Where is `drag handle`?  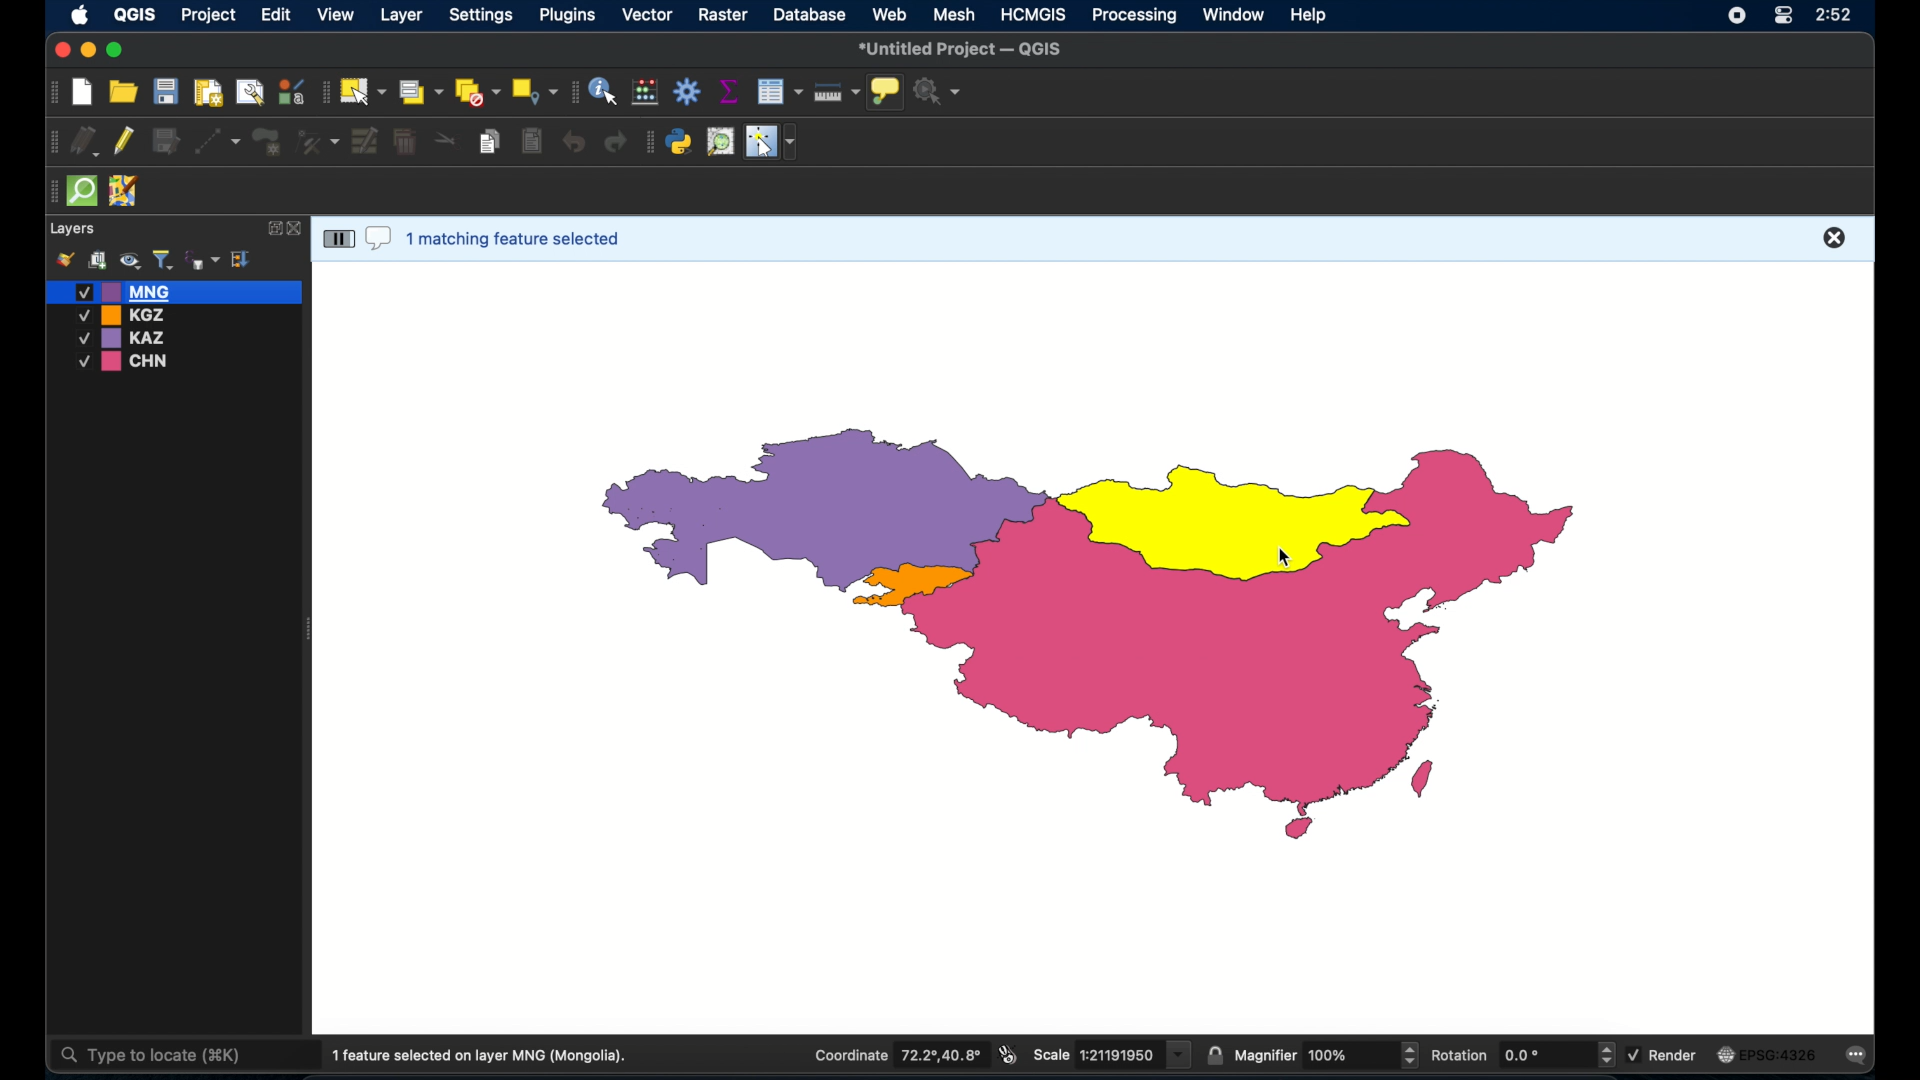
drag handle is located at coordinates (50, 191).